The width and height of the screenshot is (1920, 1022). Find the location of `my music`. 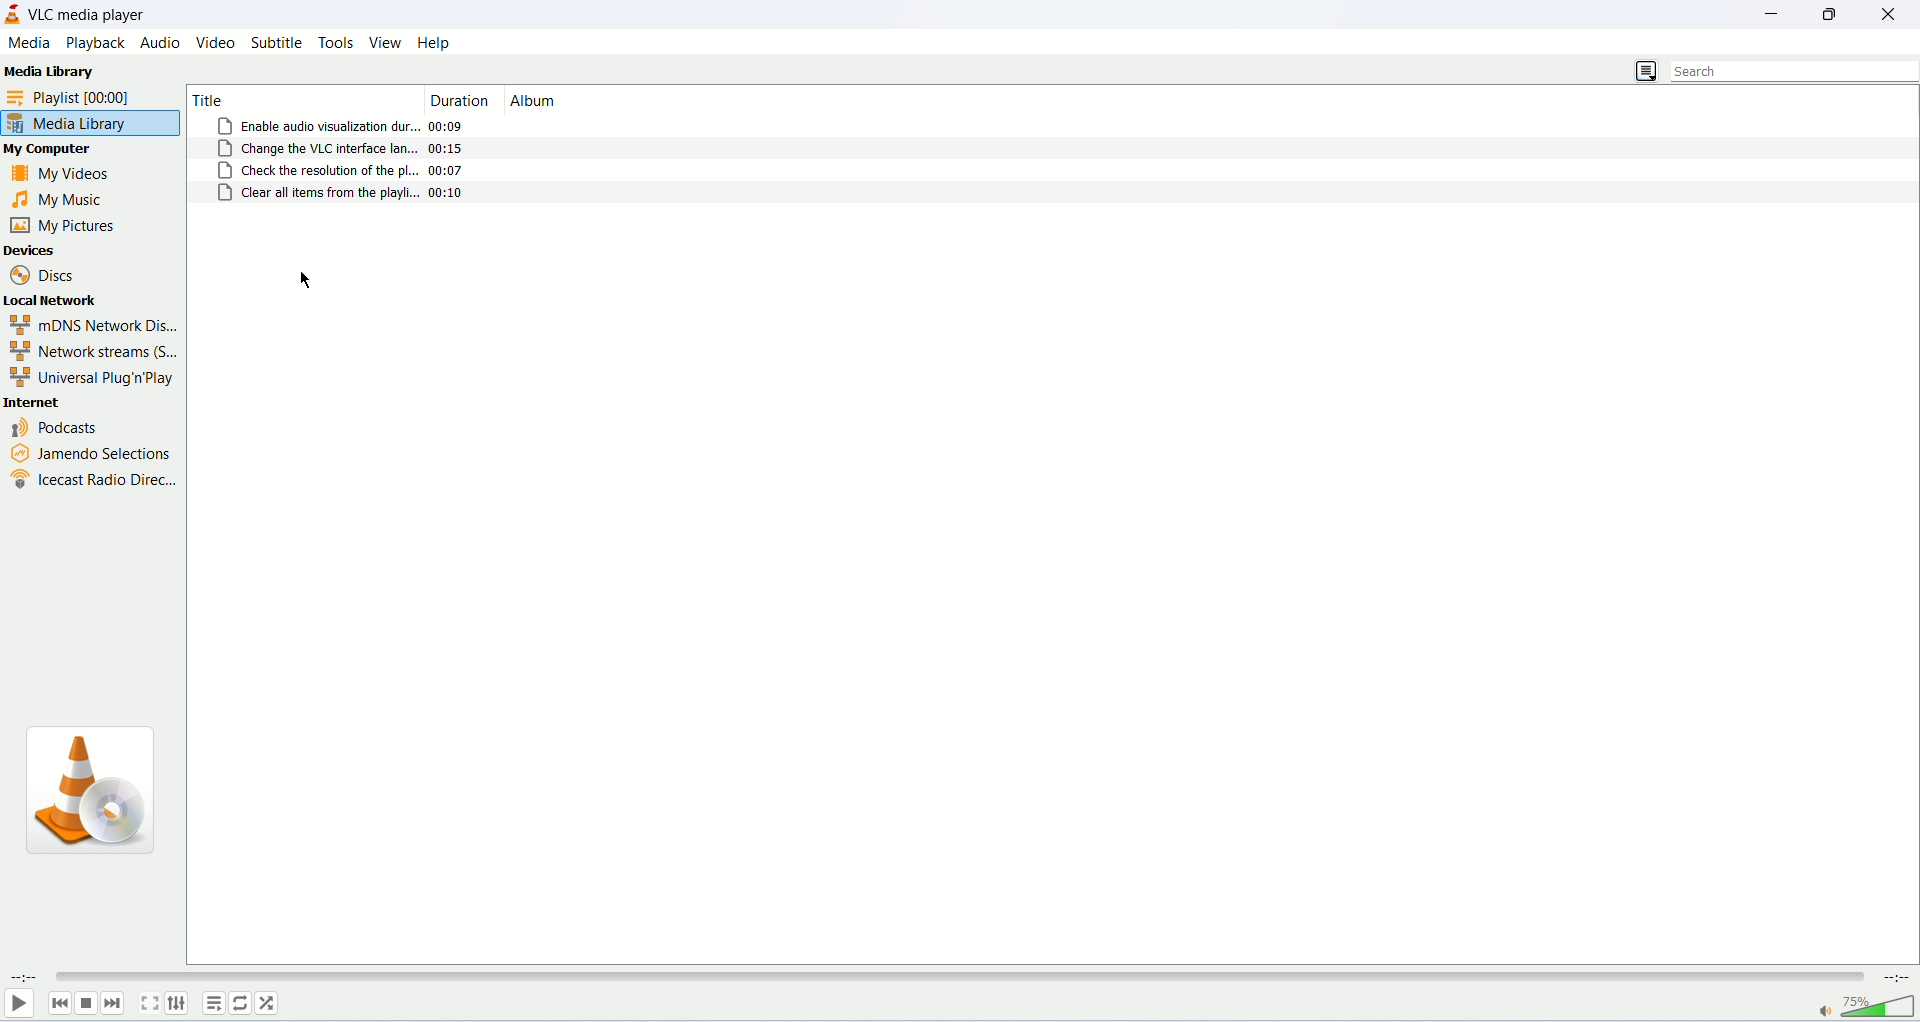

my music is located at coordinates (64, 200).